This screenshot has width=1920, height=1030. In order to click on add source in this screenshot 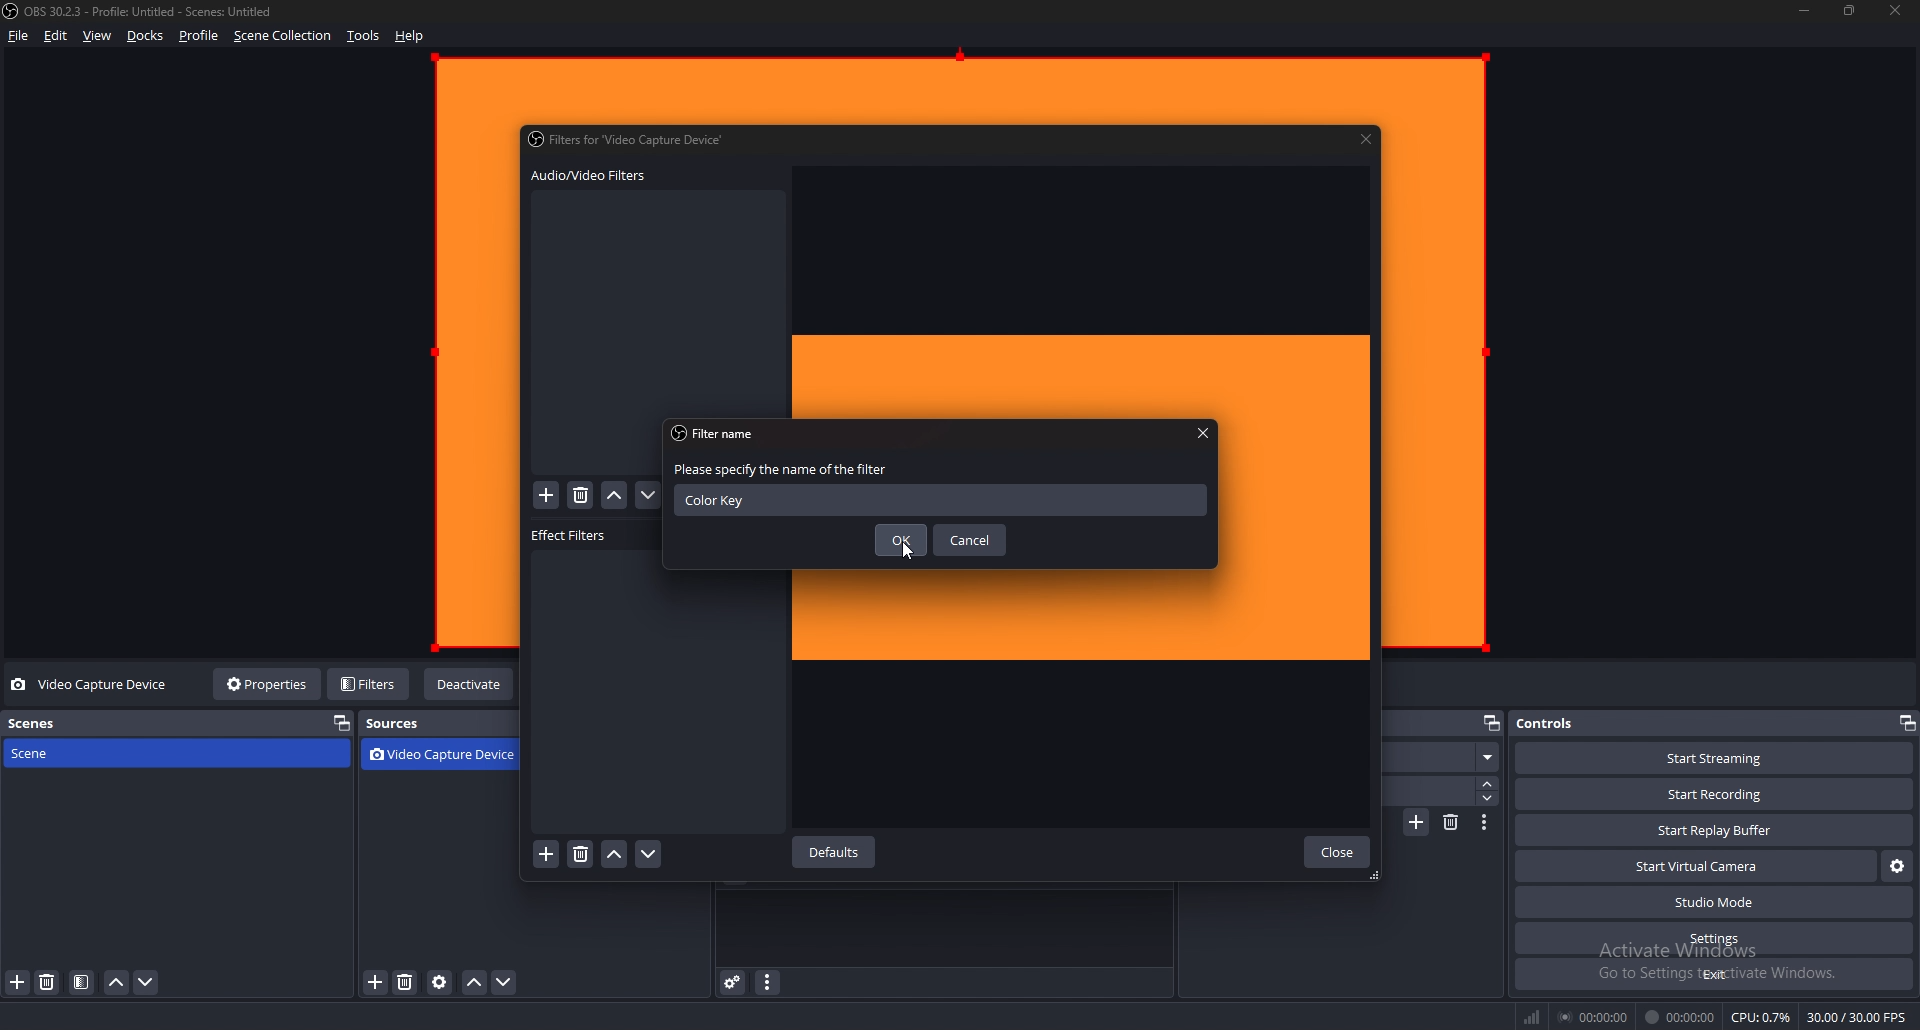, I will do `click(377, 983)`.